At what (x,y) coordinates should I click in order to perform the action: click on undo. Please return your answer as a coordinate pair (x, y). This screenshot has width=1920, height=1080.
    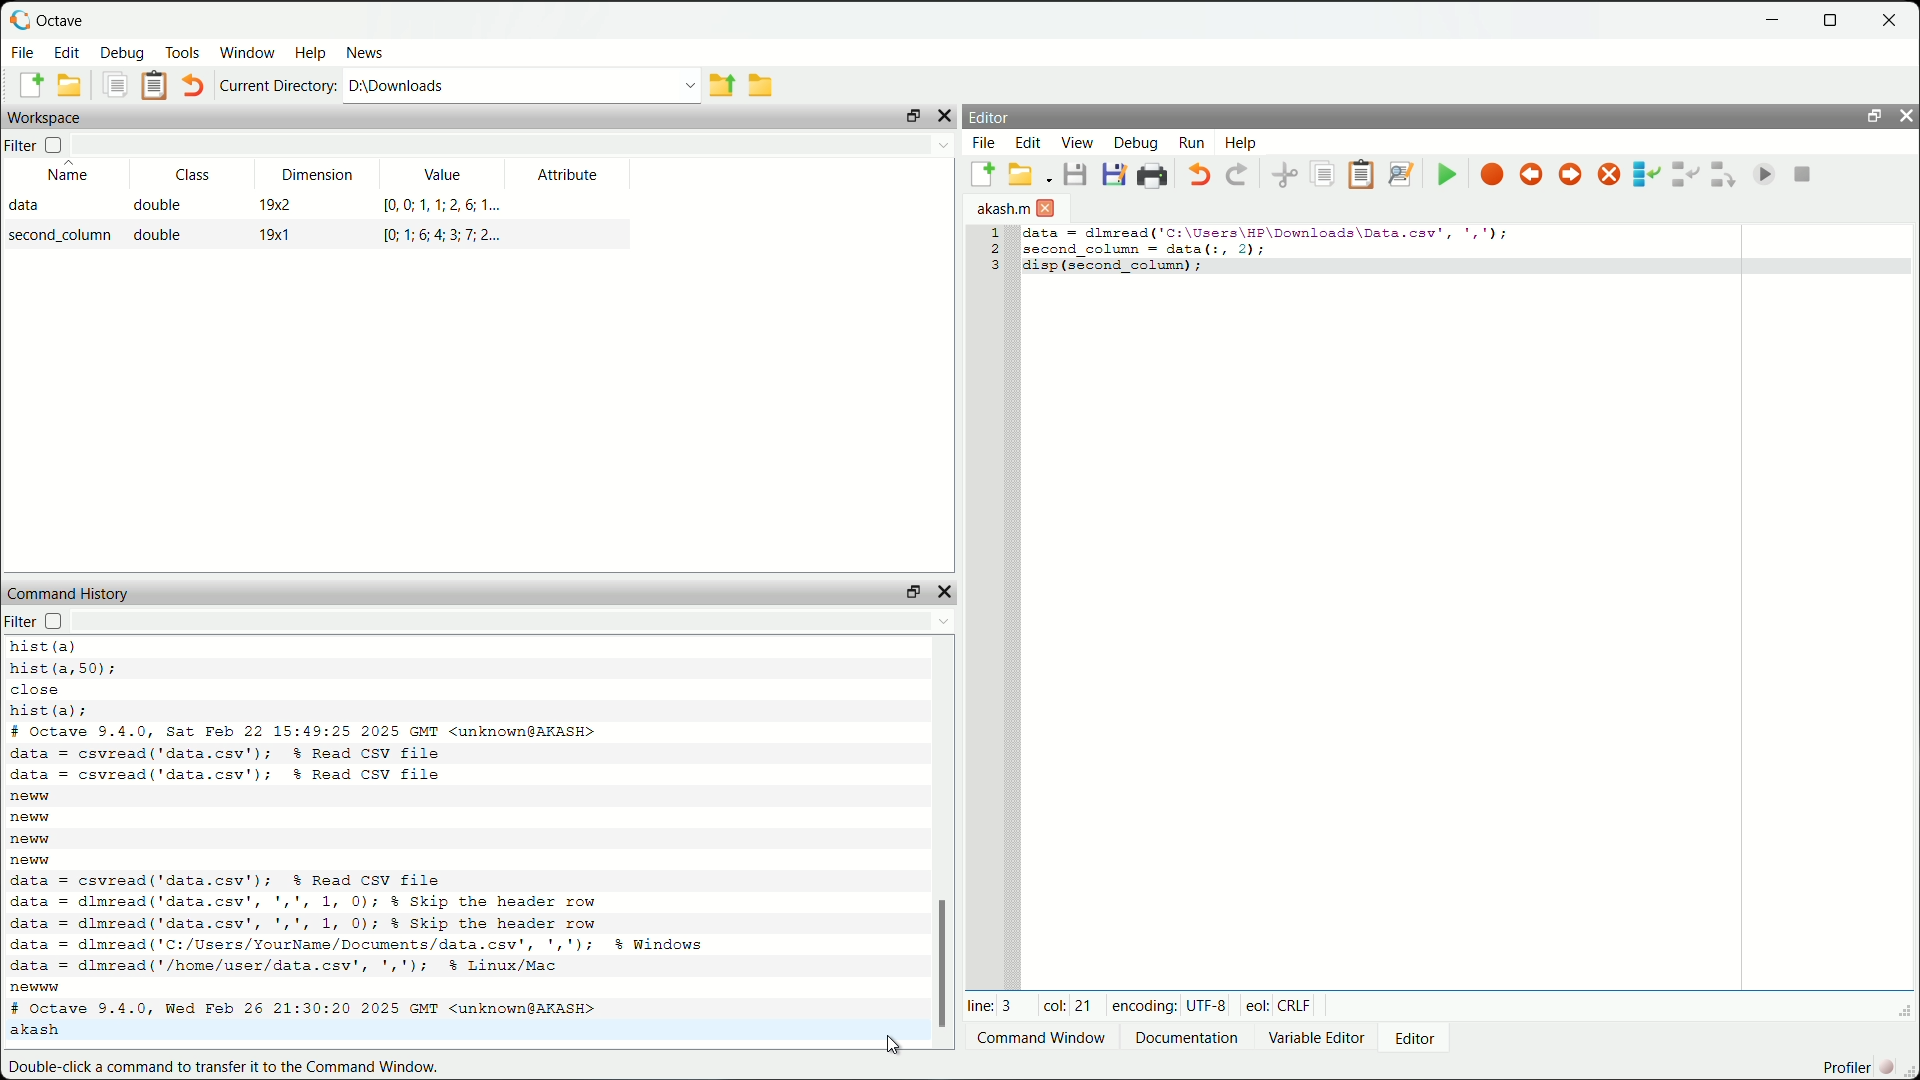
    Looking at the image, I should click on (1197, 178).